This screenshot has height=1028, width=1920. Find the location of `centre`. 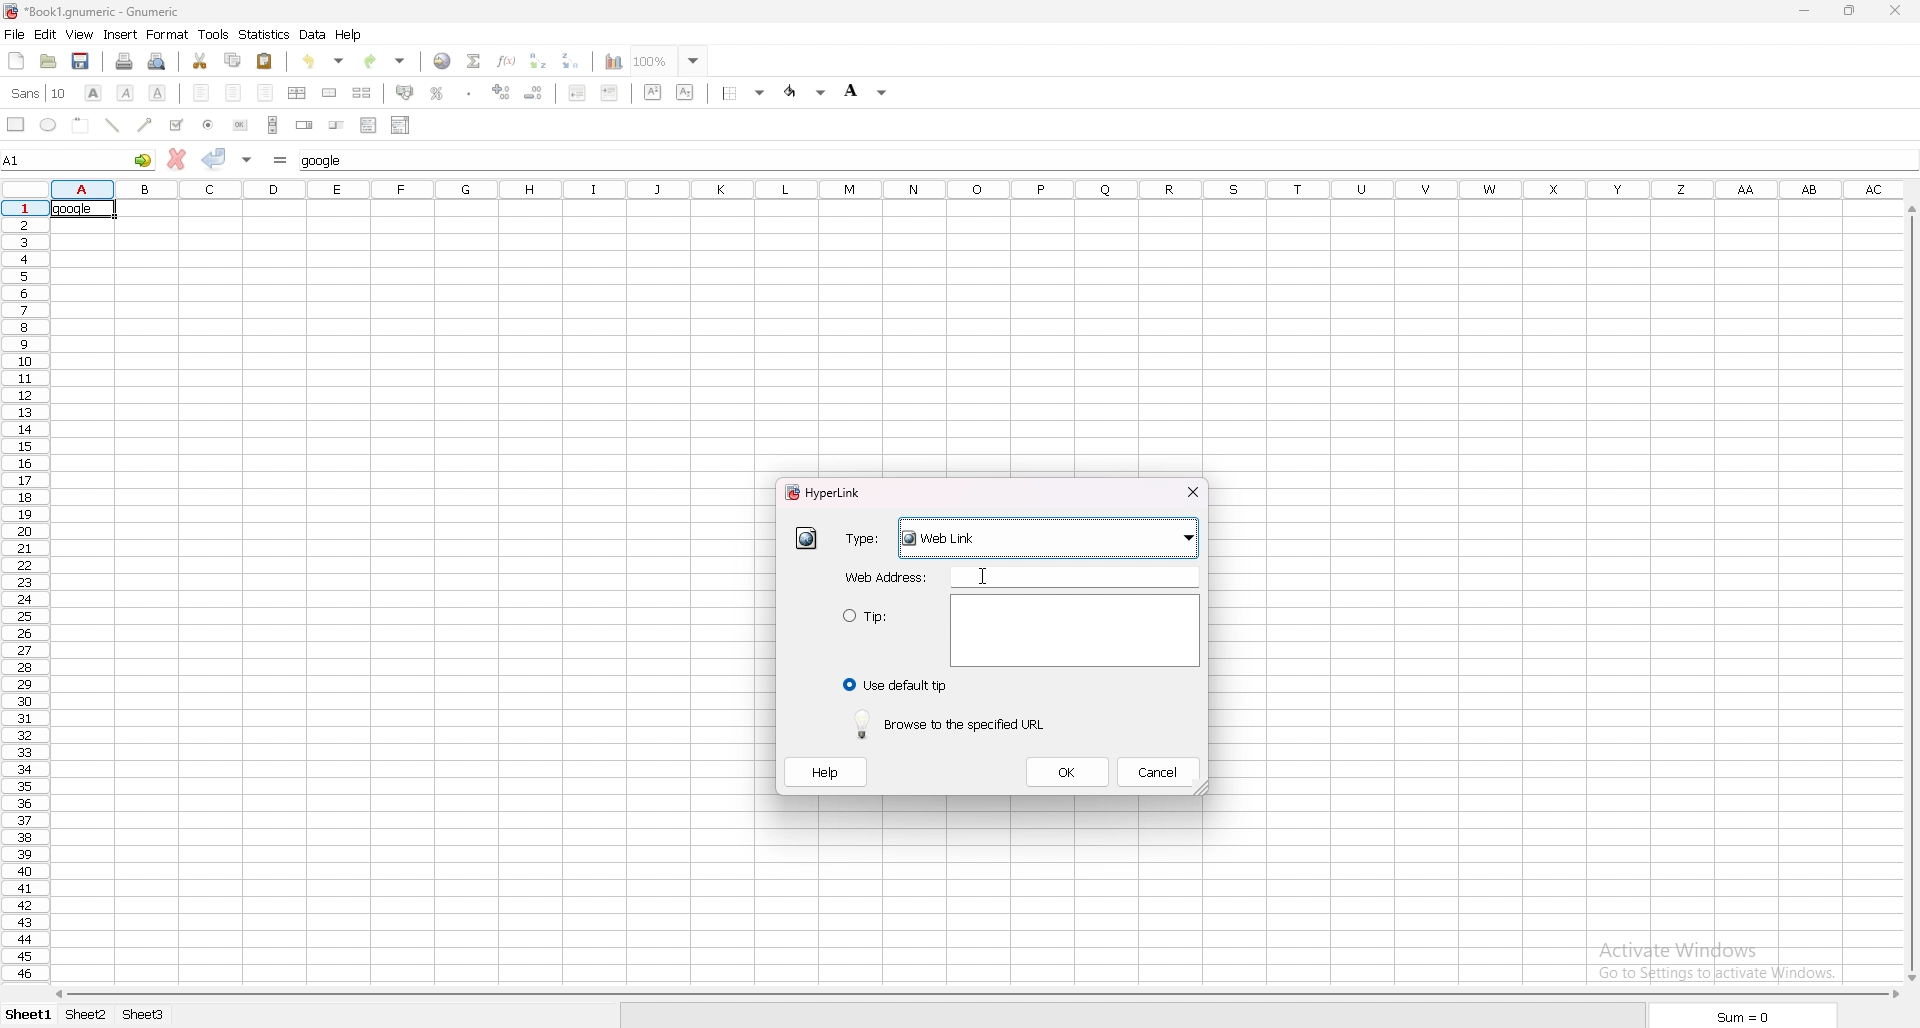

centre is located at coordinates (233, 92).